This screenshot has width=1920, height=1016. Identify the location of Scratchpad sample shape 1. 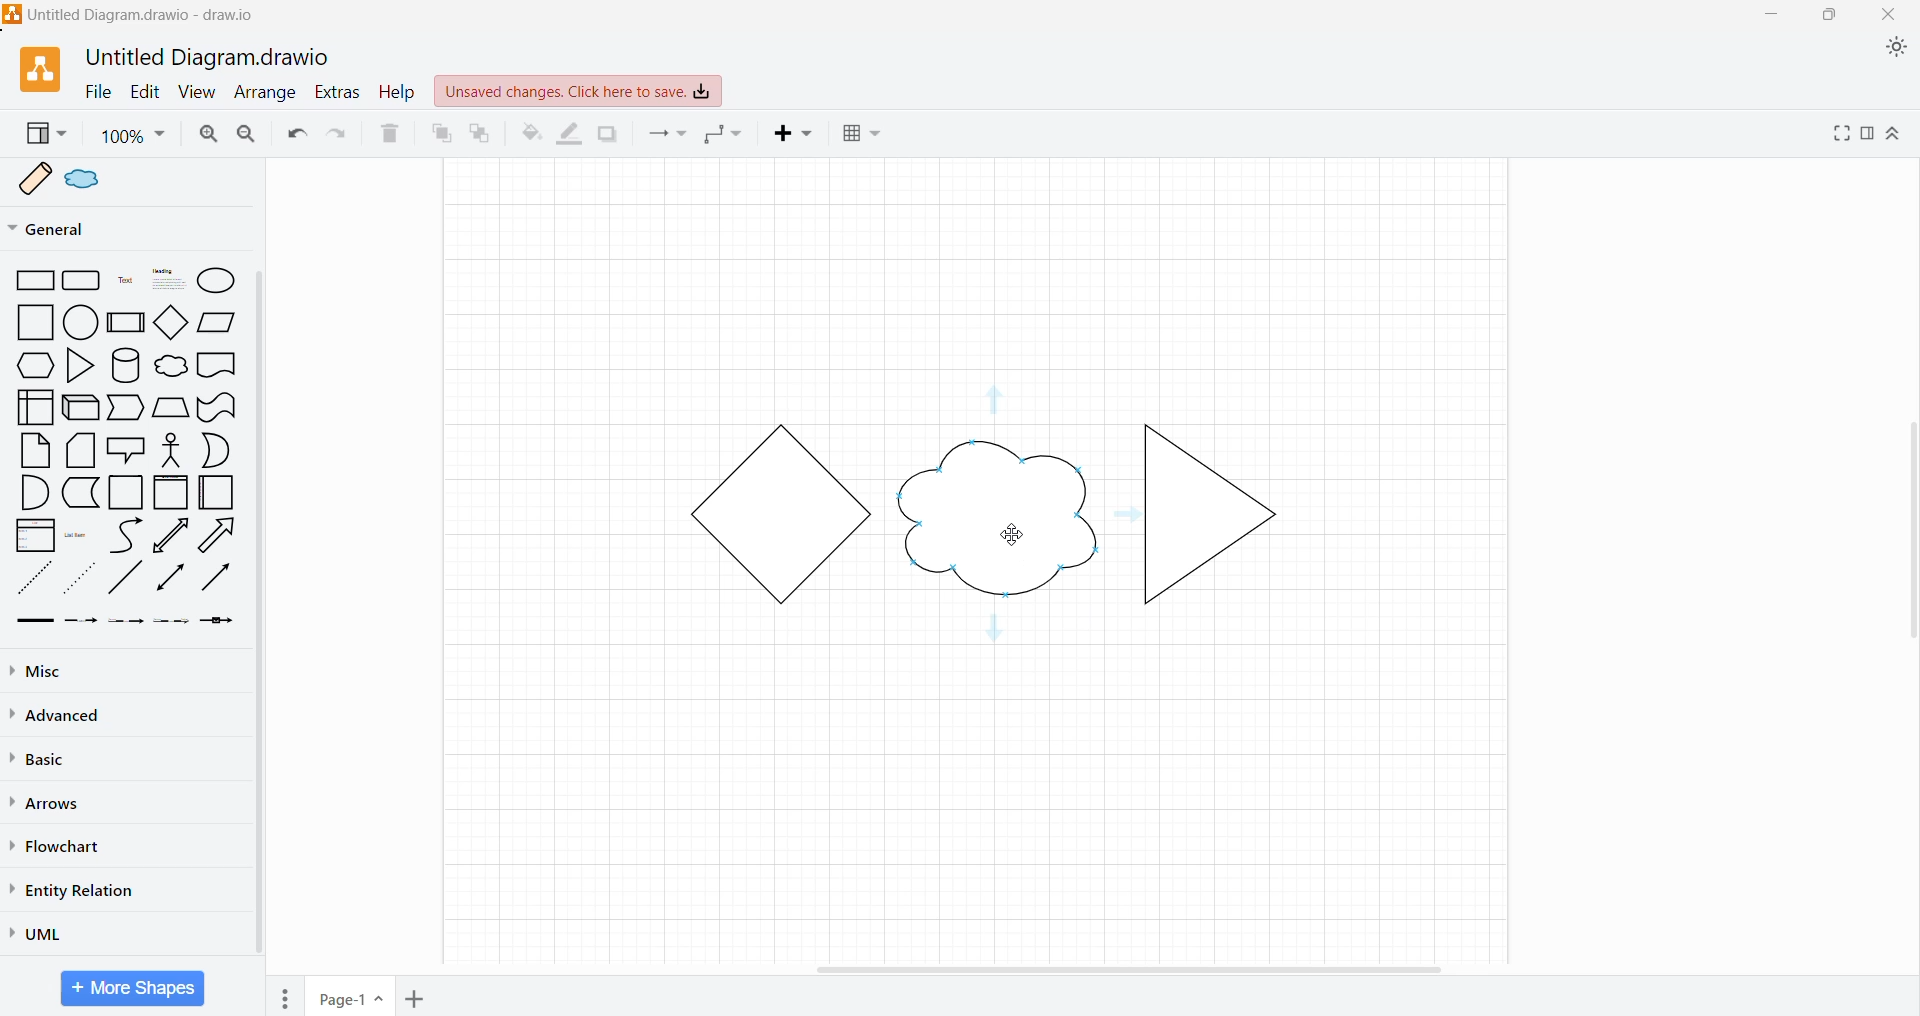
(37, 177).